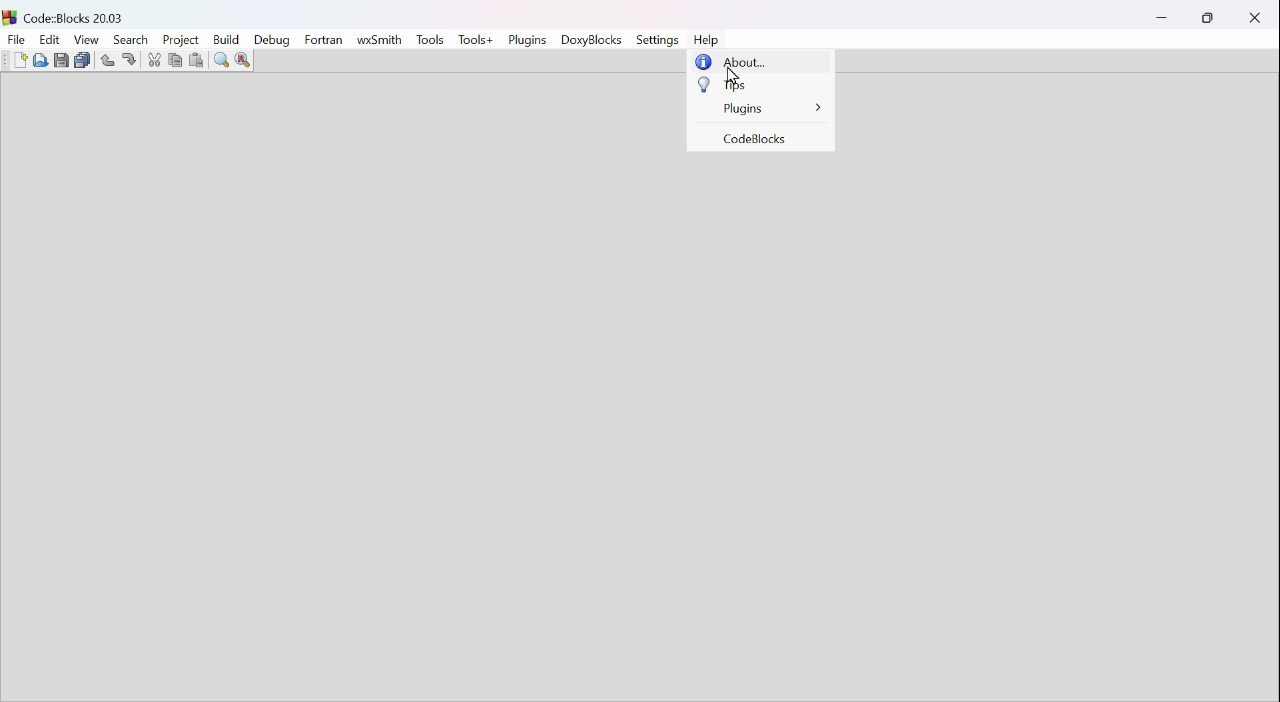 Image resolution: width=1280 pixels, height=702 pixels. Describe the element at coordinates (88, 42) in the screenshot. I see `View` at that location.